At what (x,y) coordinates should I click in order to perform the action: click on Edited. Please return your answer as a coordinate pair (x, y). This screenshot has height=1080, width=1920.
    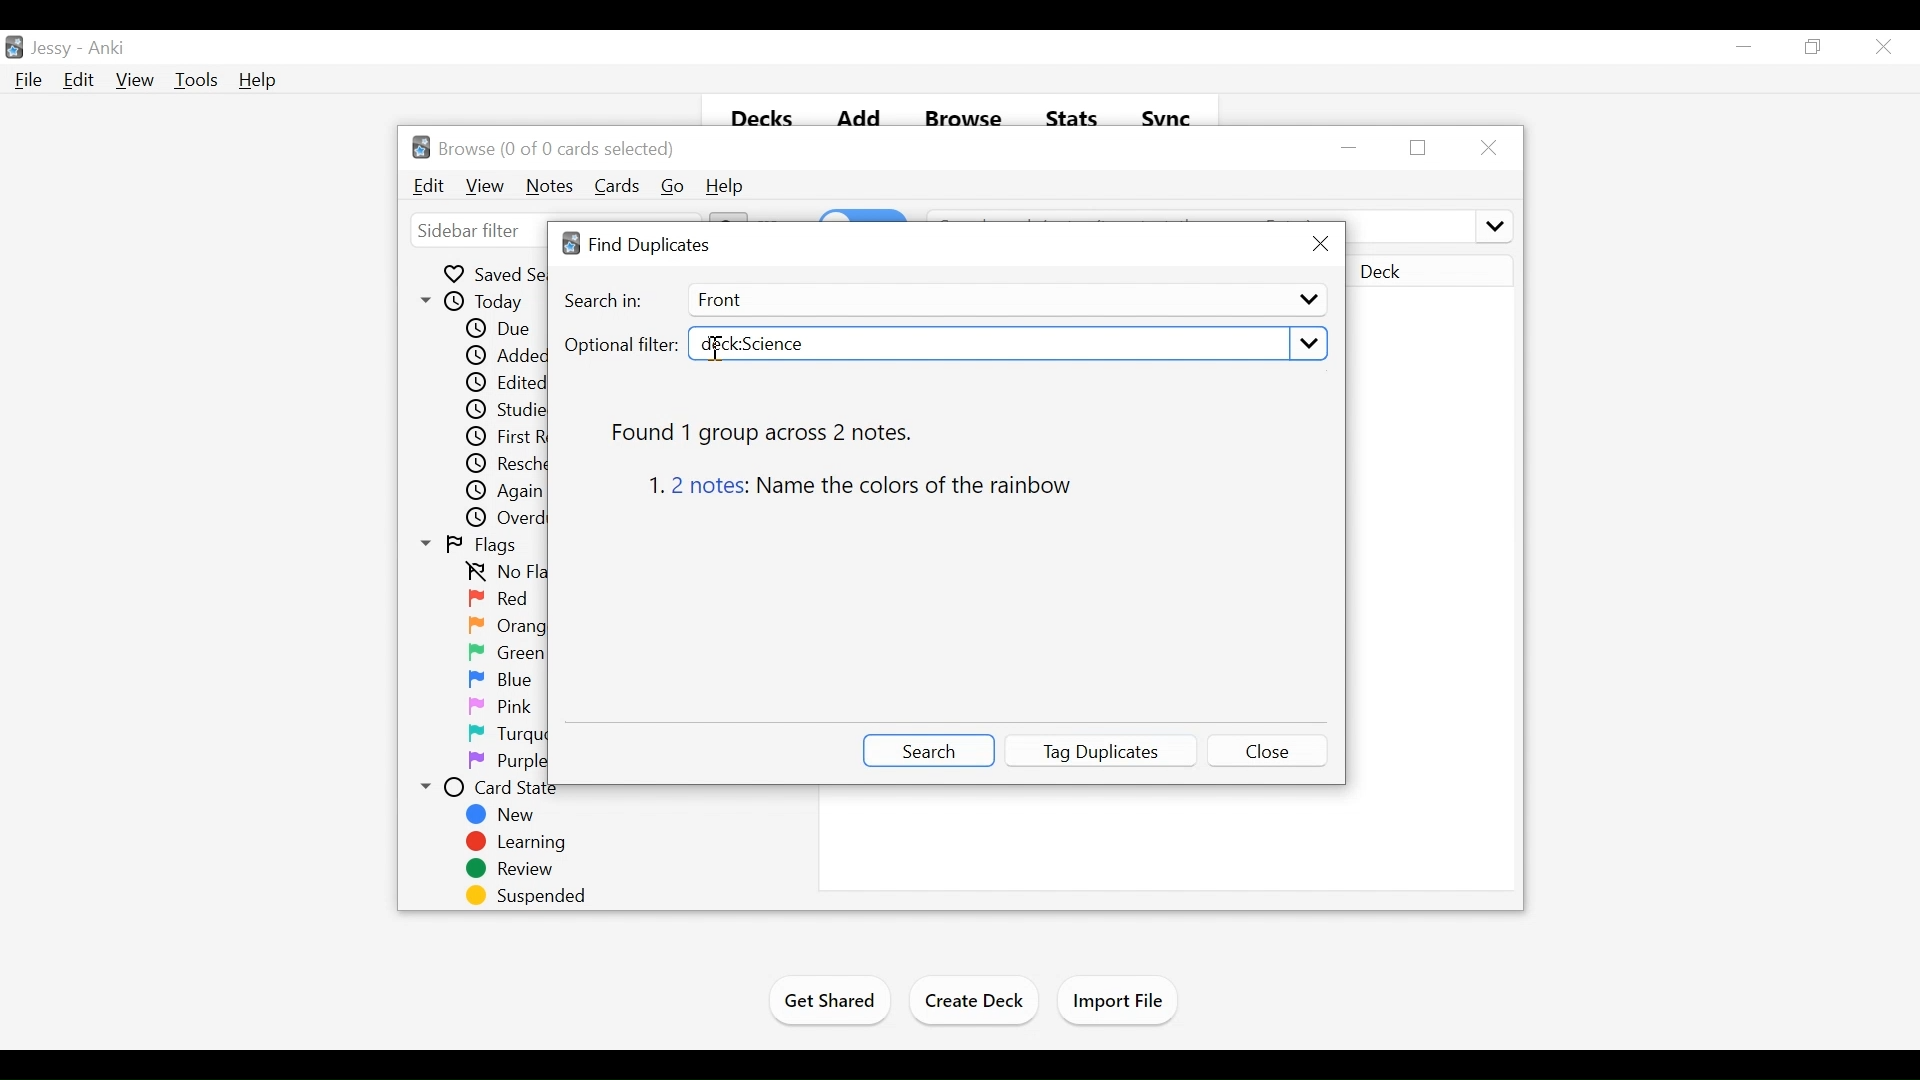
    Looking at the image, I should click on (507, 384).